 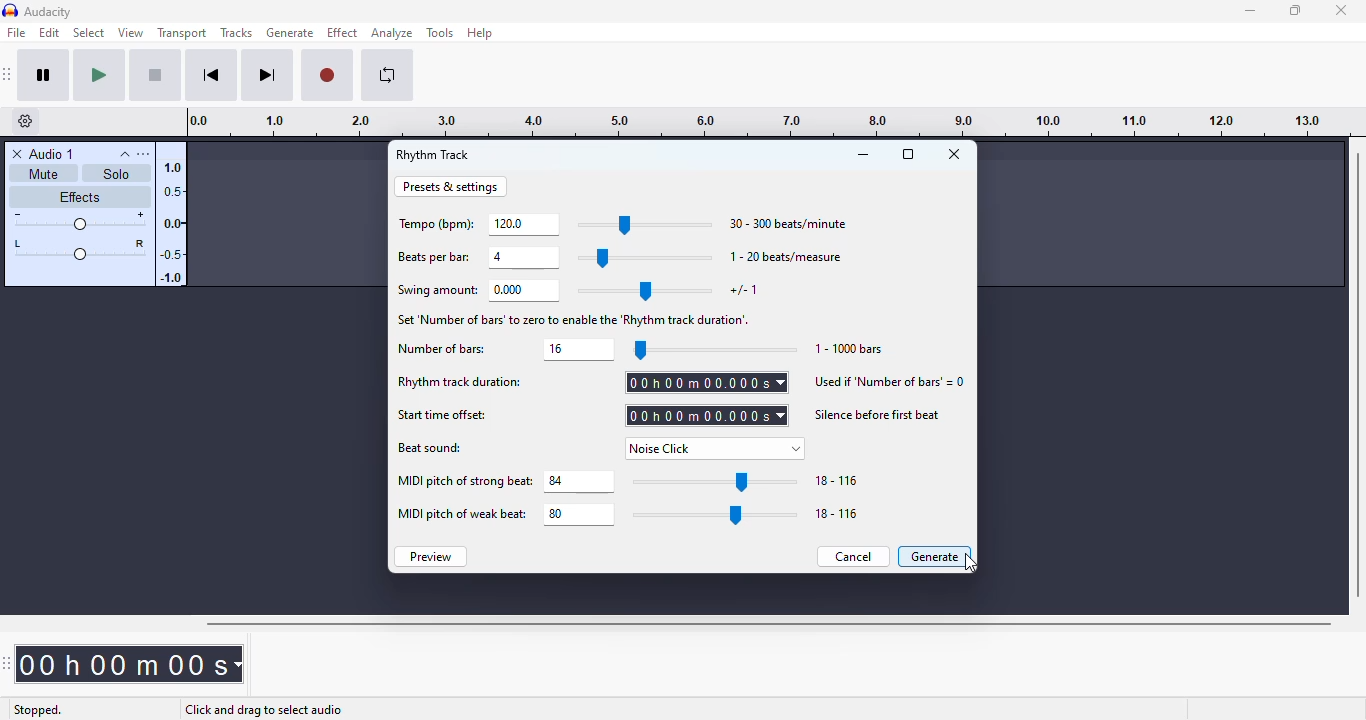 What do you see at coordinates (744, 290) in the screenshot?
I see `+/- 1` at bounding box center [744, 290].